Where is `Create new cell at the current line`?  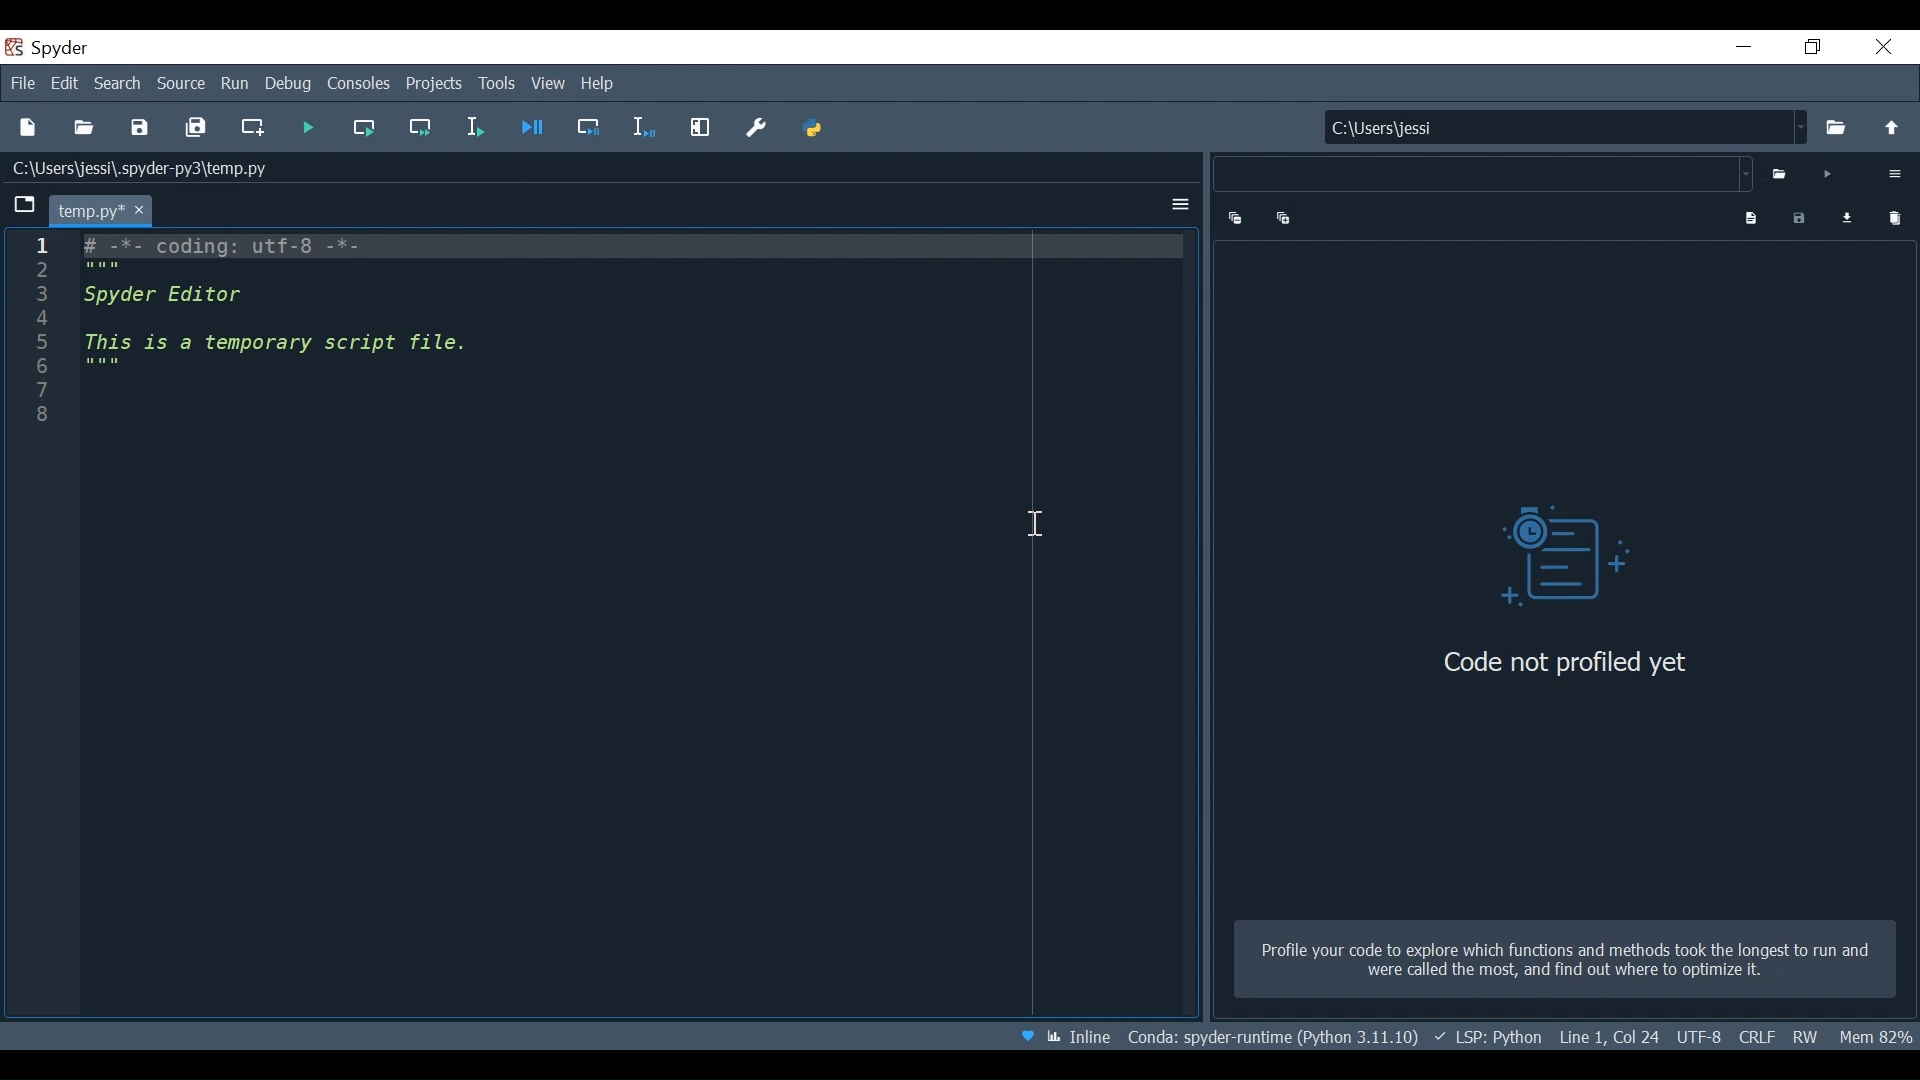
Create new cell at the current line is located at coordinates (255, 130).